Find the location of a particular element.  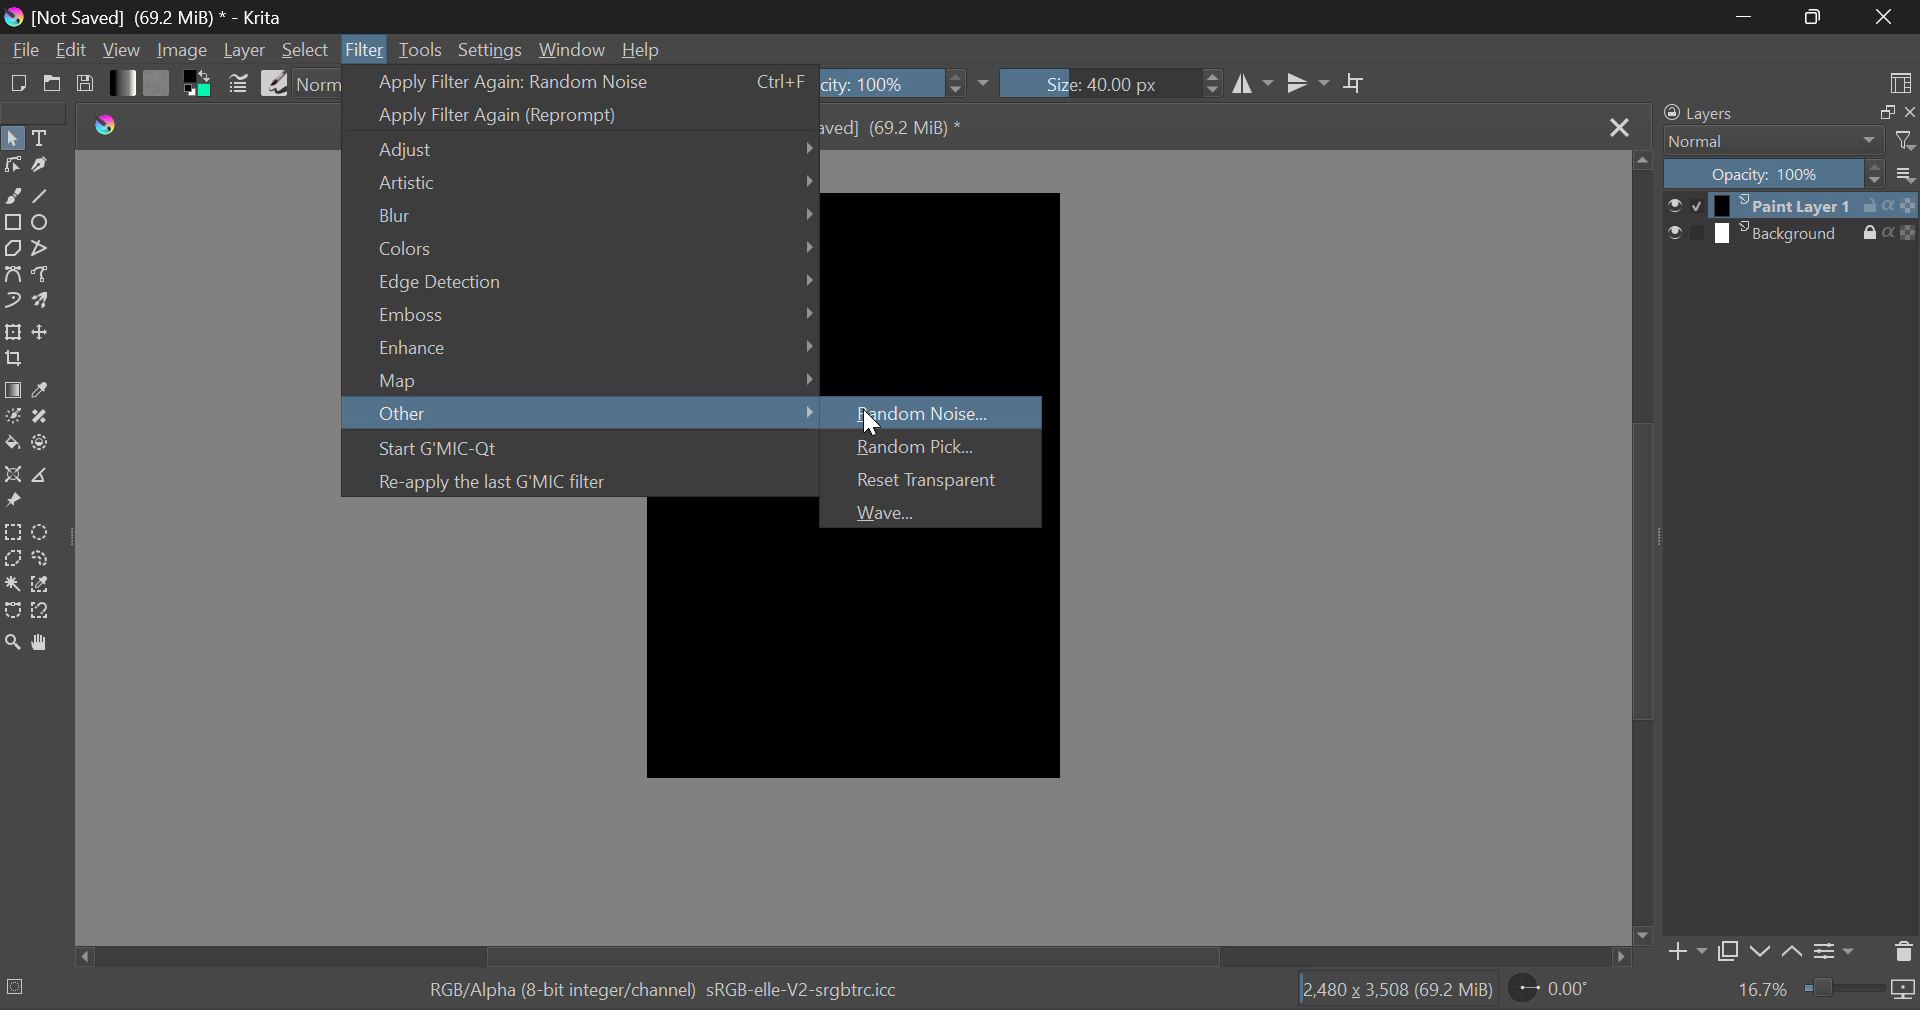

Rectangular Selection is located at coordinates (13, 531).